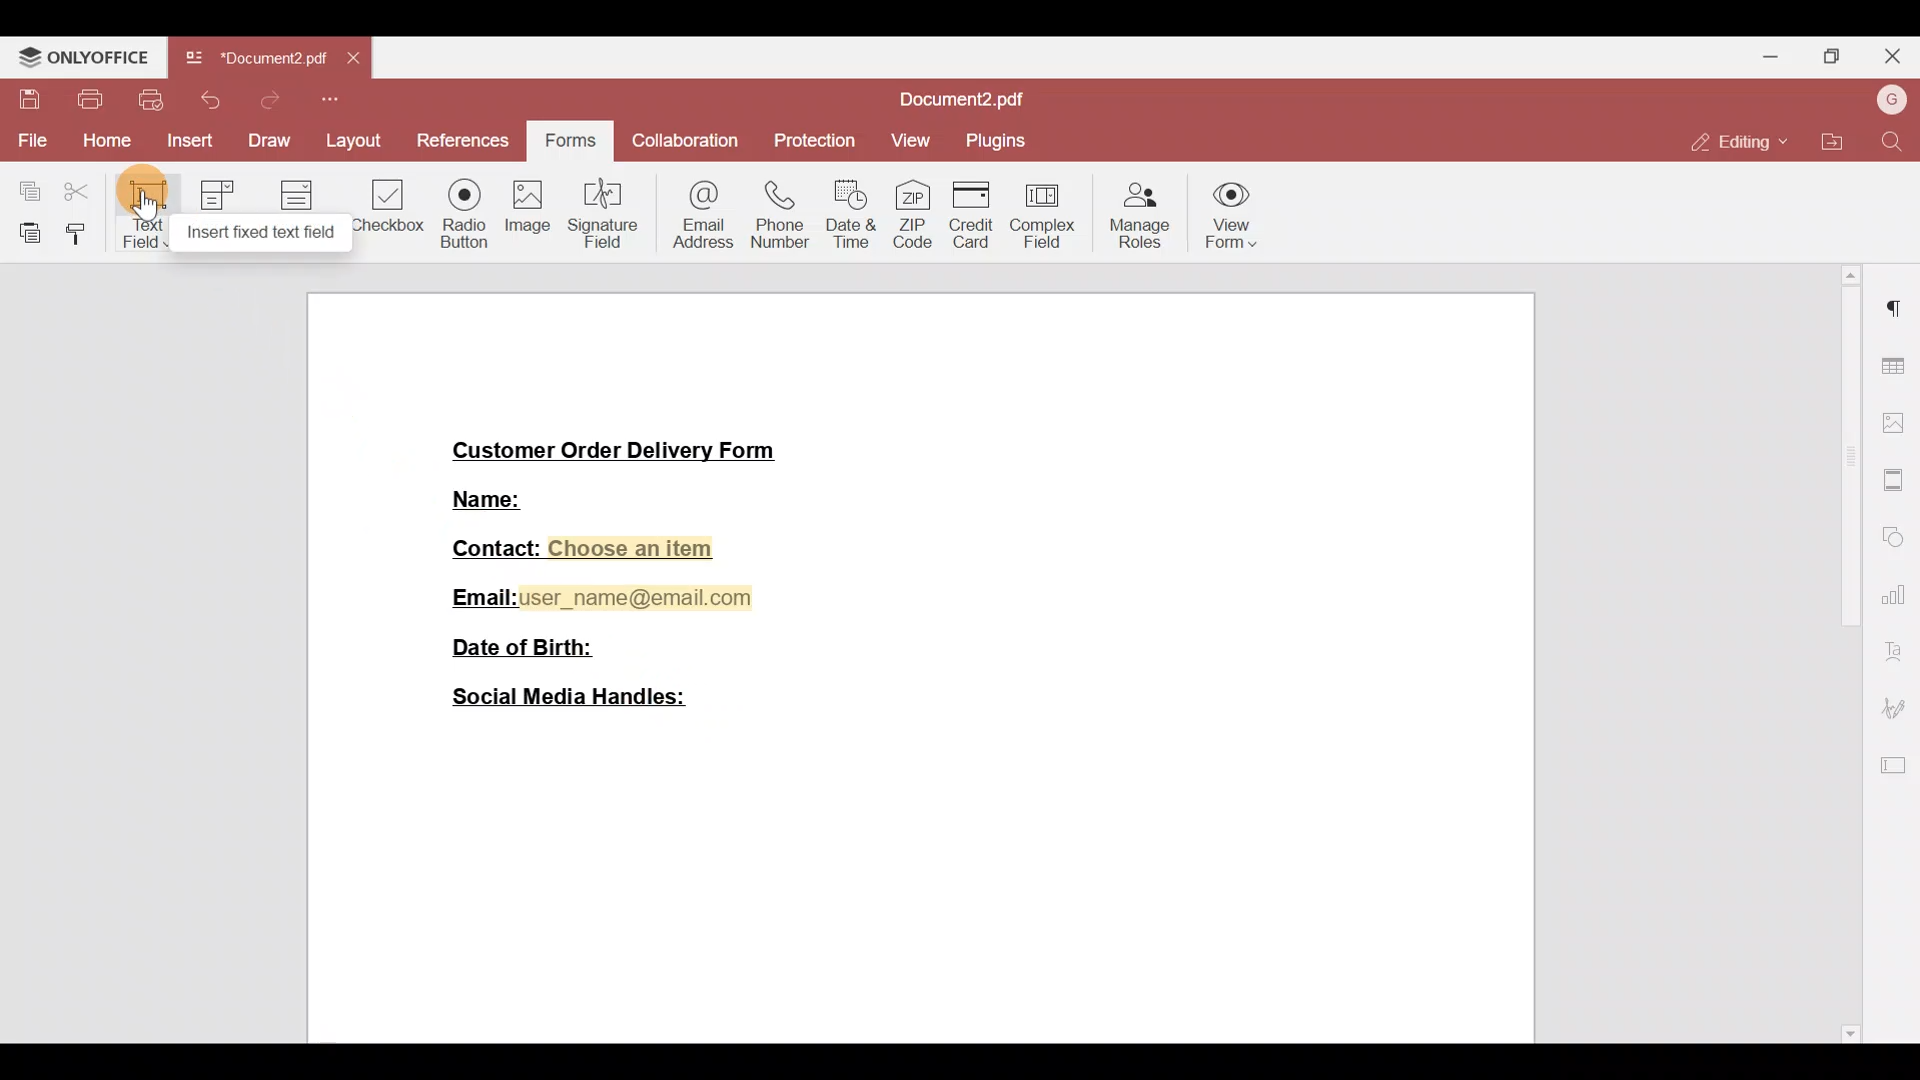 The image size is (1920, 1080). Describe the element at coordinates (1897, 415) in the screenshot. I see `Image settings` at that location.